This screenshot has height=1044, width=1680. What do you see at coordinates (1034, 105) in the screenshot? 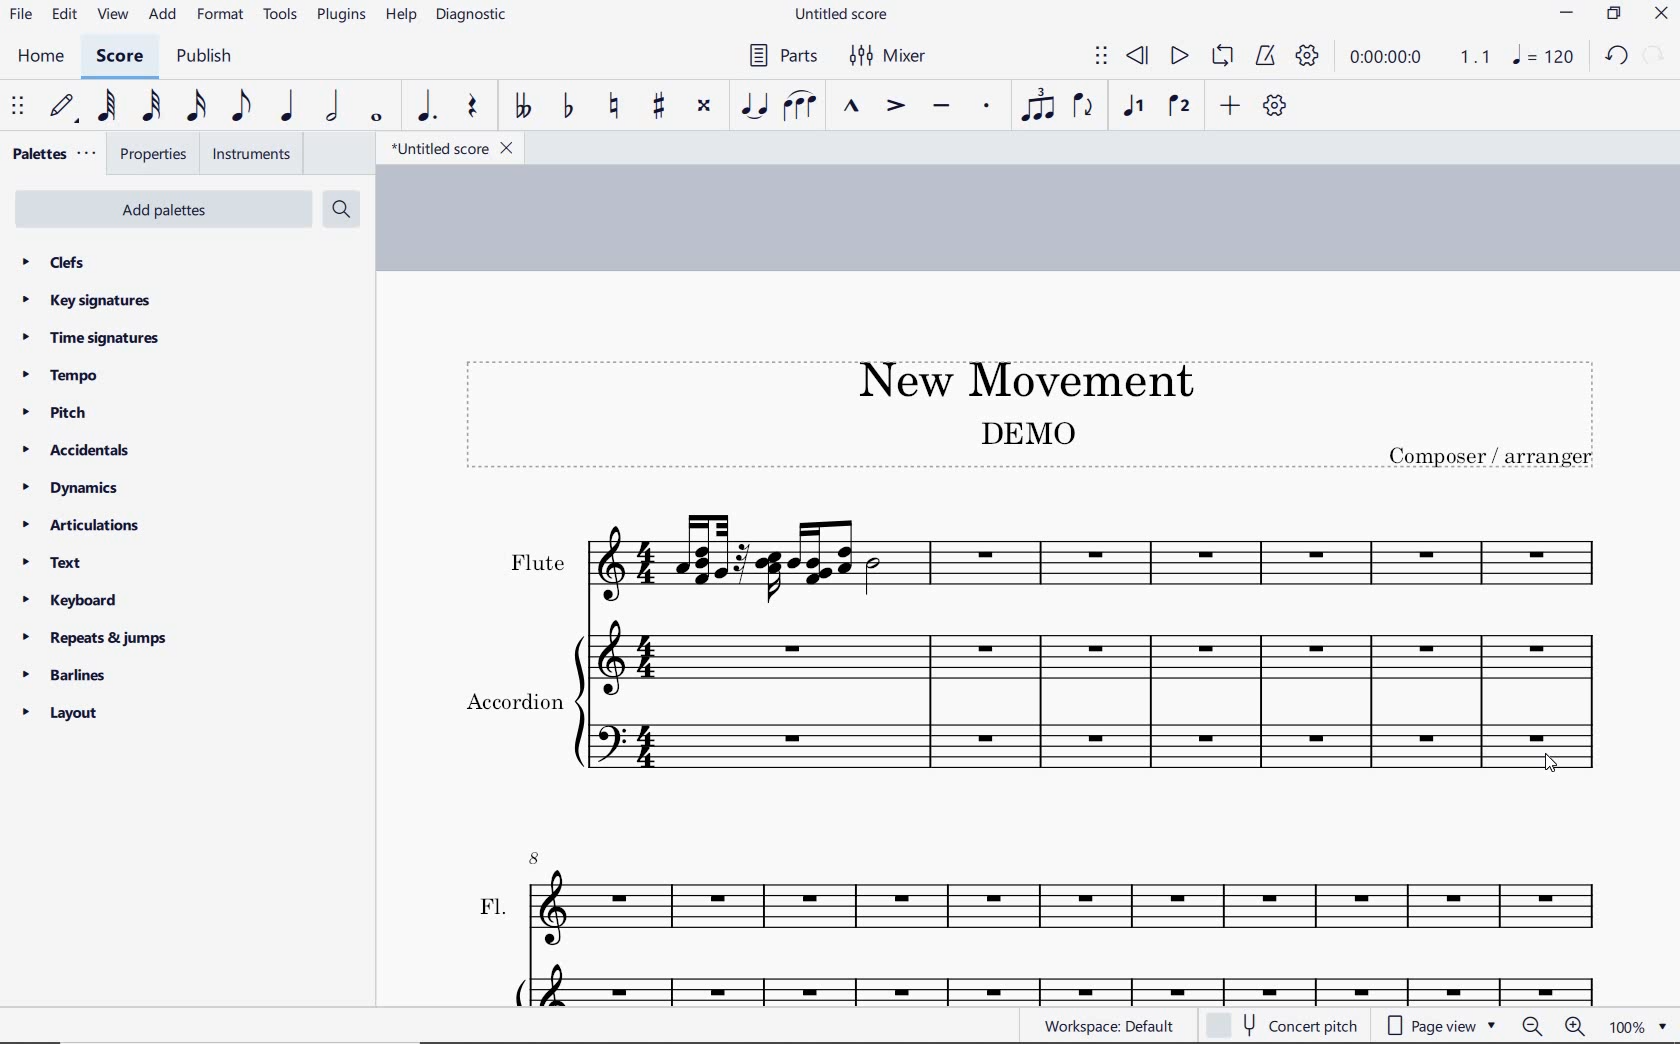
I see `tuplet` at bounding box center [1034, 105].